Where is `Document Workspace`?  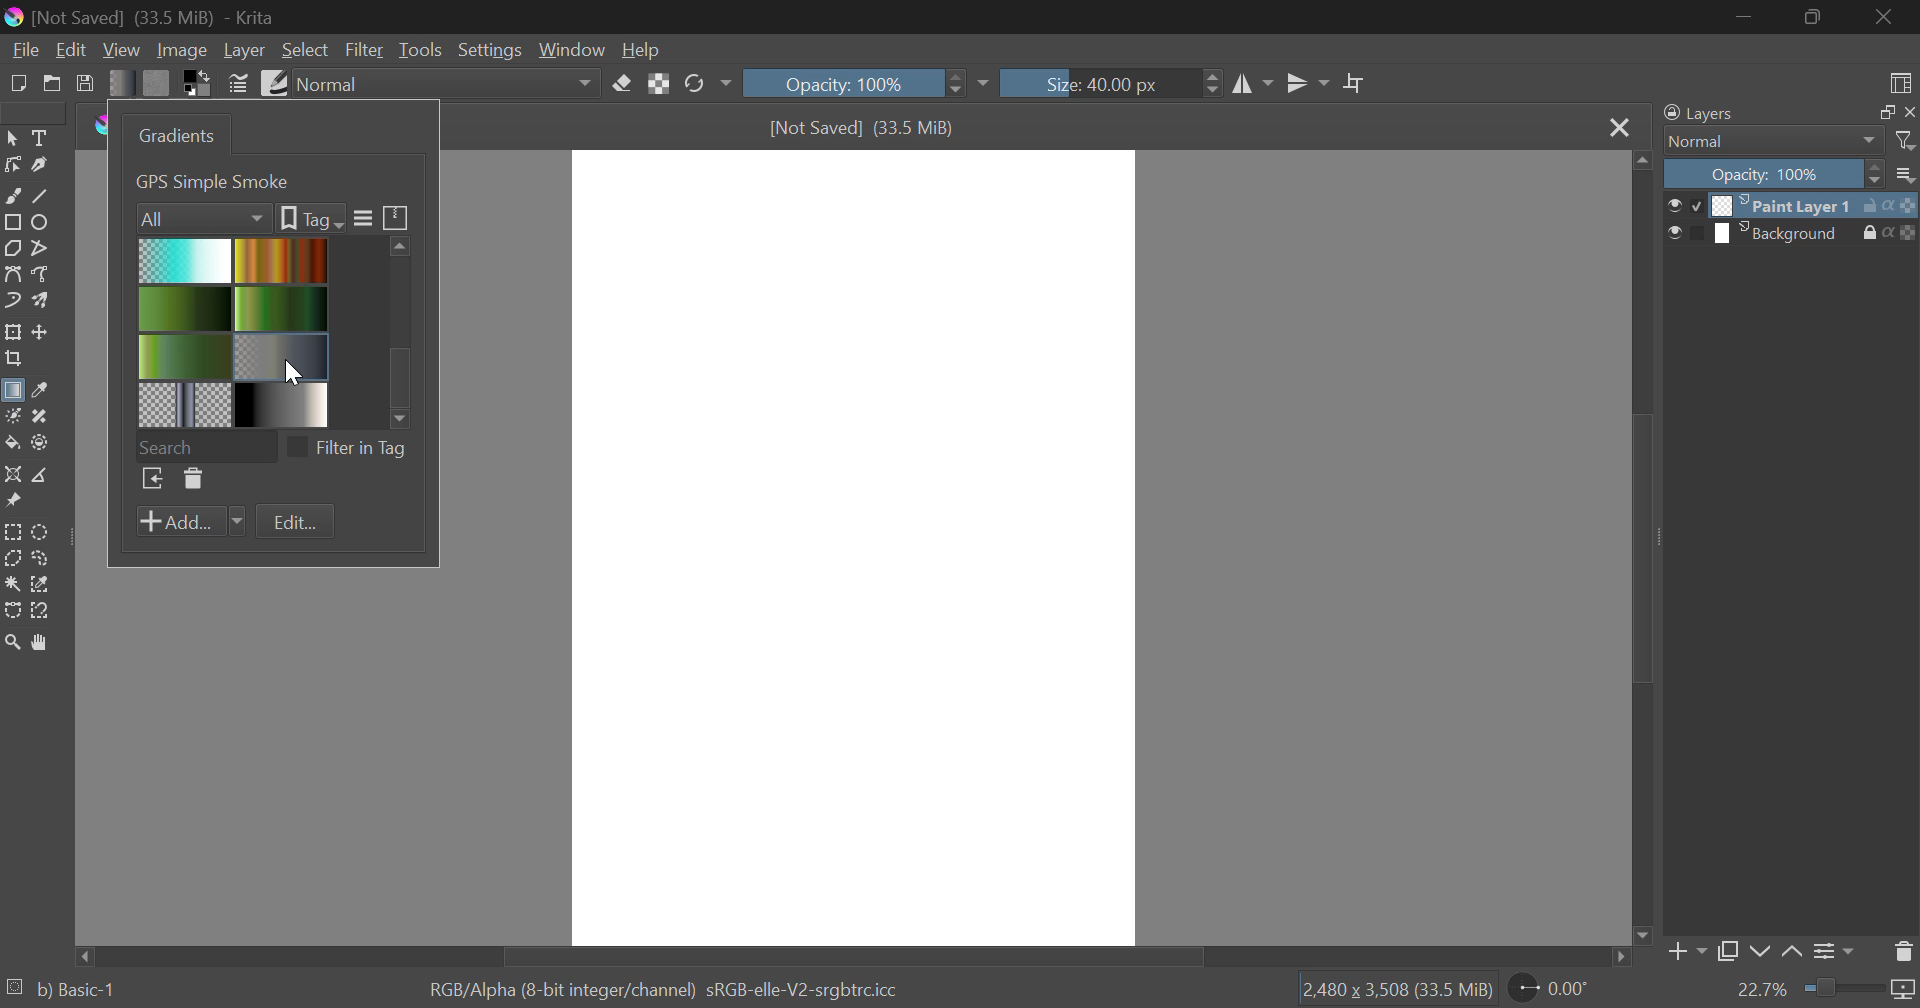
Document Workspace is located at coordinates (853, 546).